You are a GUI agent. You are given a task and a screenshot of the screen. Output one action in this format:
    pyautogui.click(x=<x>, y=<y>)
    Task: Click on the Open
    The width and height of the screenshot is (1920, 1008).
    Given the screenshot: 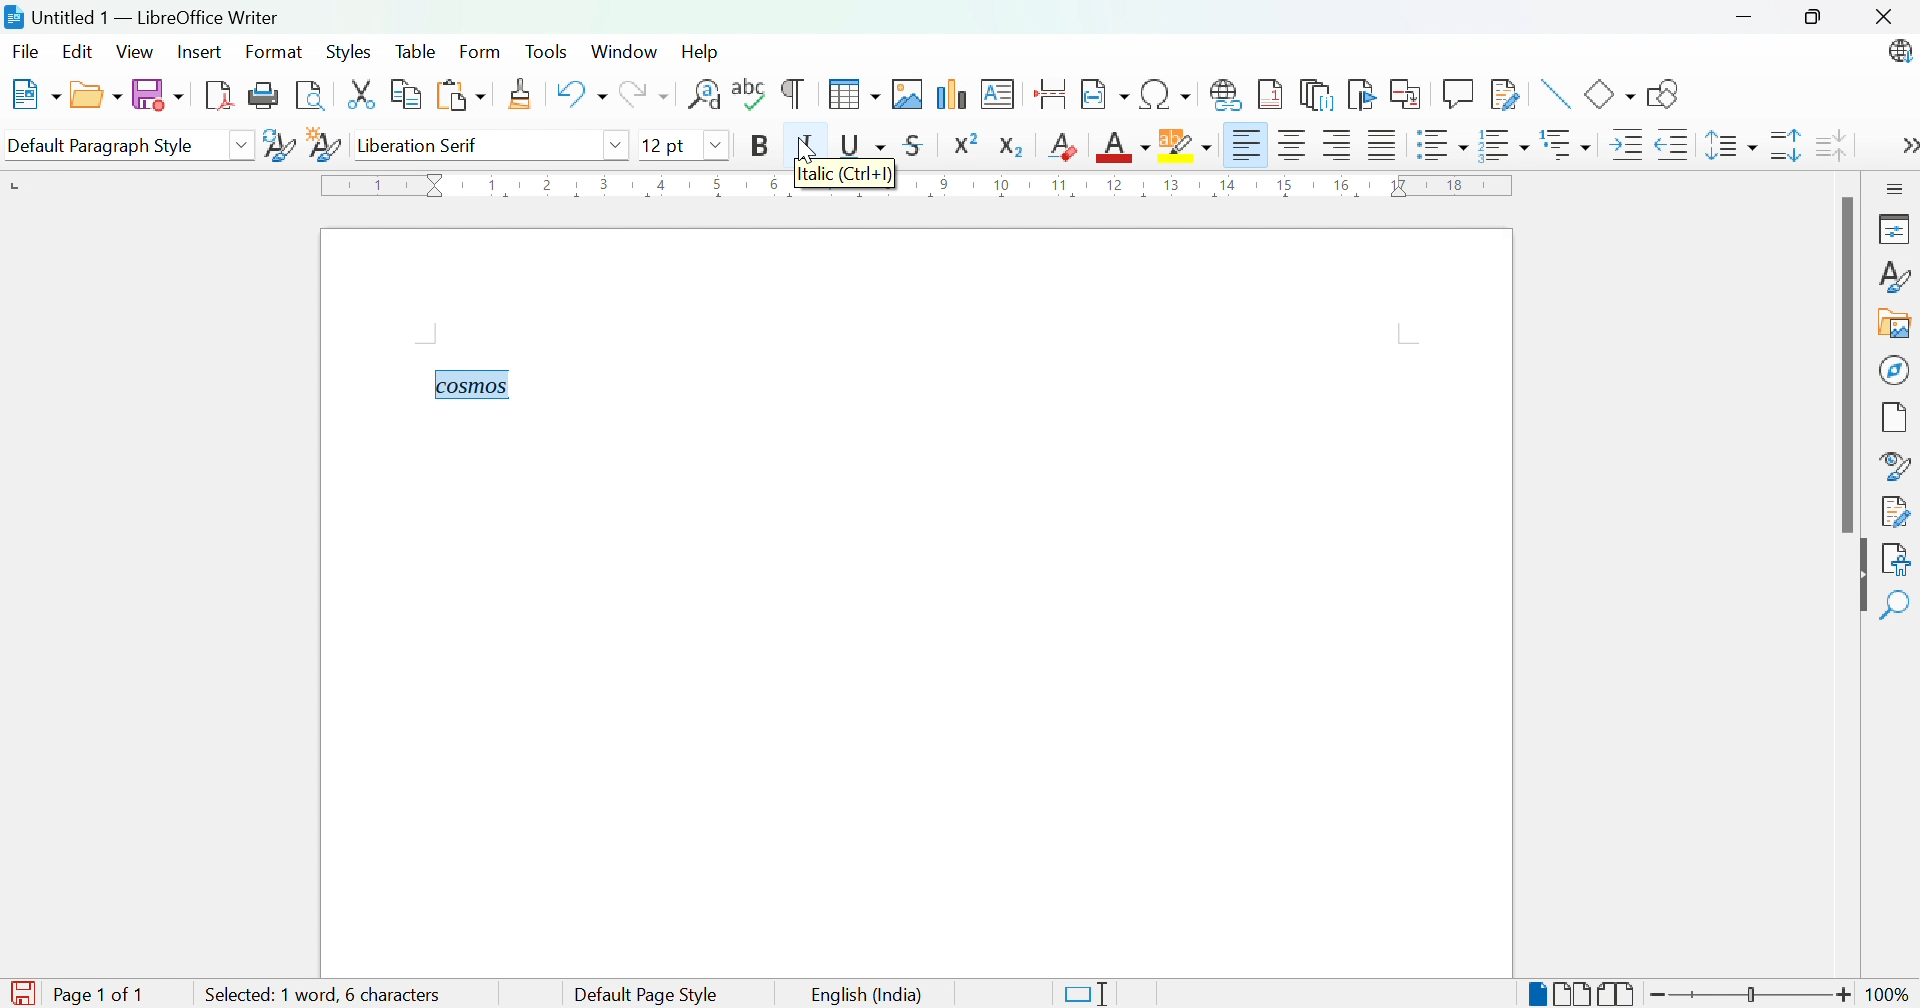 What is the action you would take?
    pyautogui.click(x=96, y=96)
    